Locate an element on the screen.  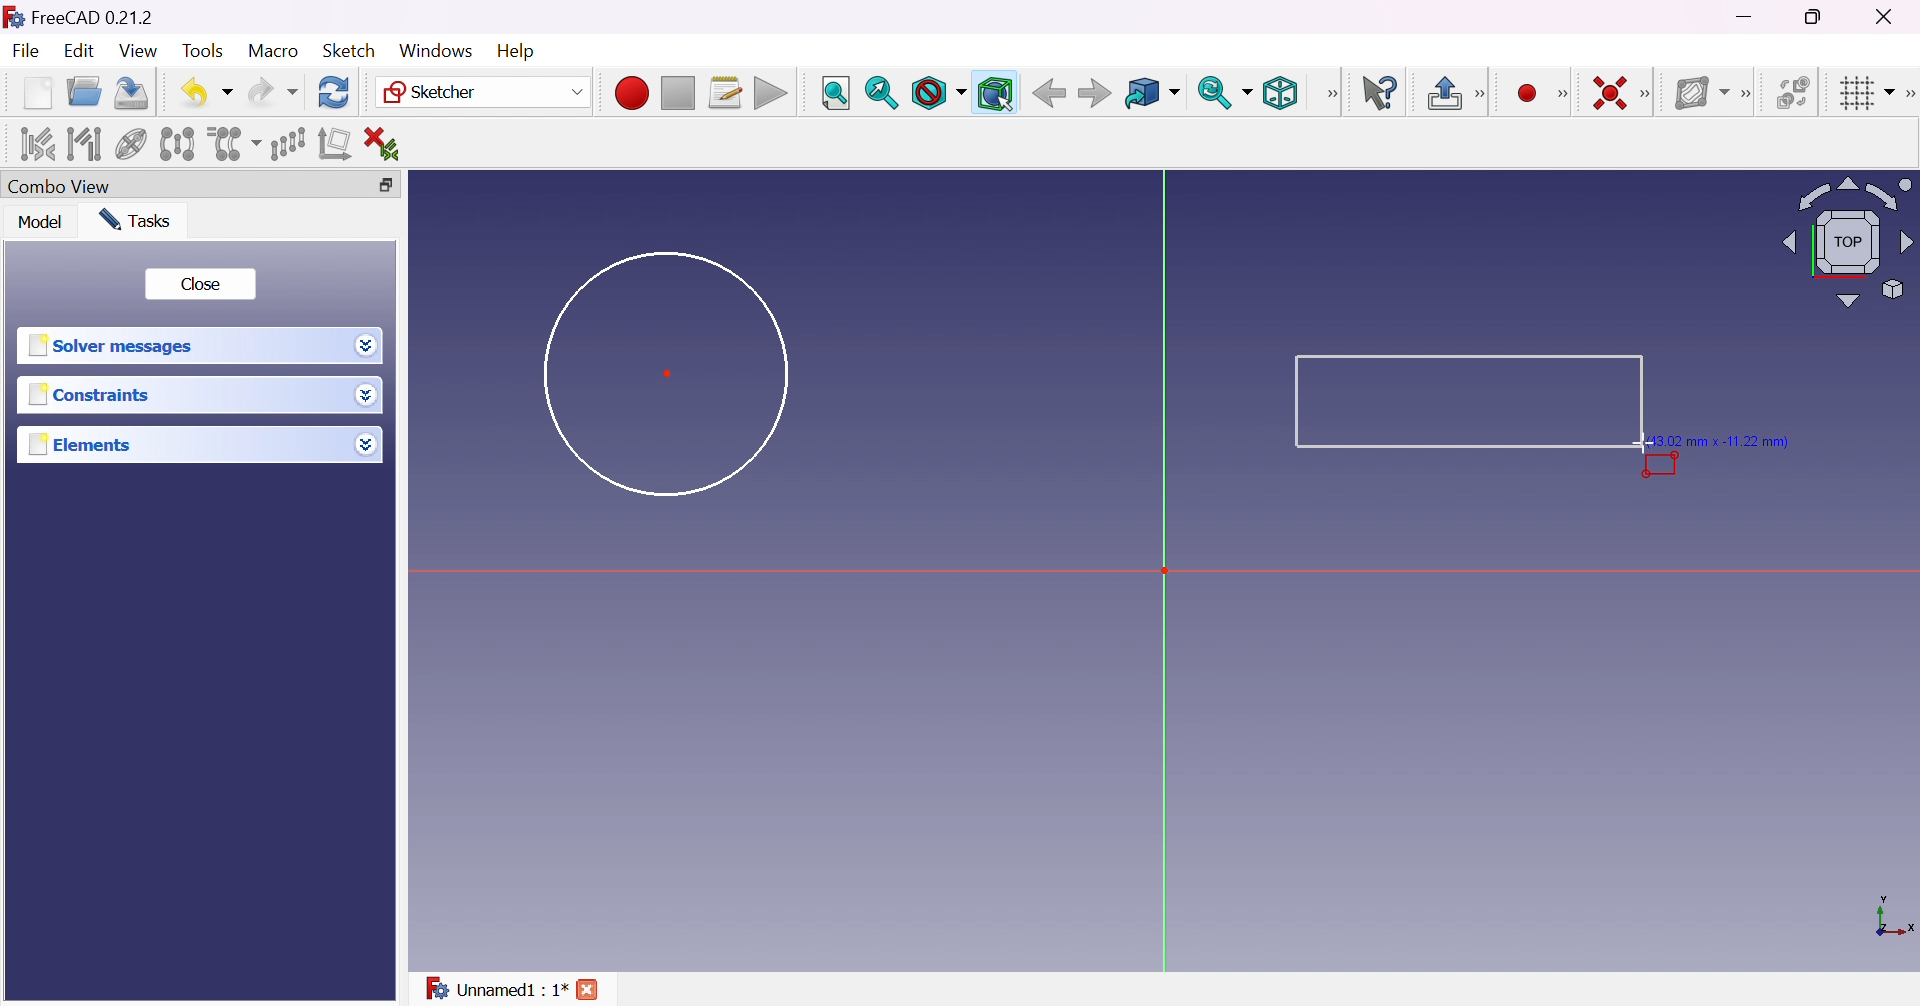
x, y axis is located at coordinates (1892, 918).